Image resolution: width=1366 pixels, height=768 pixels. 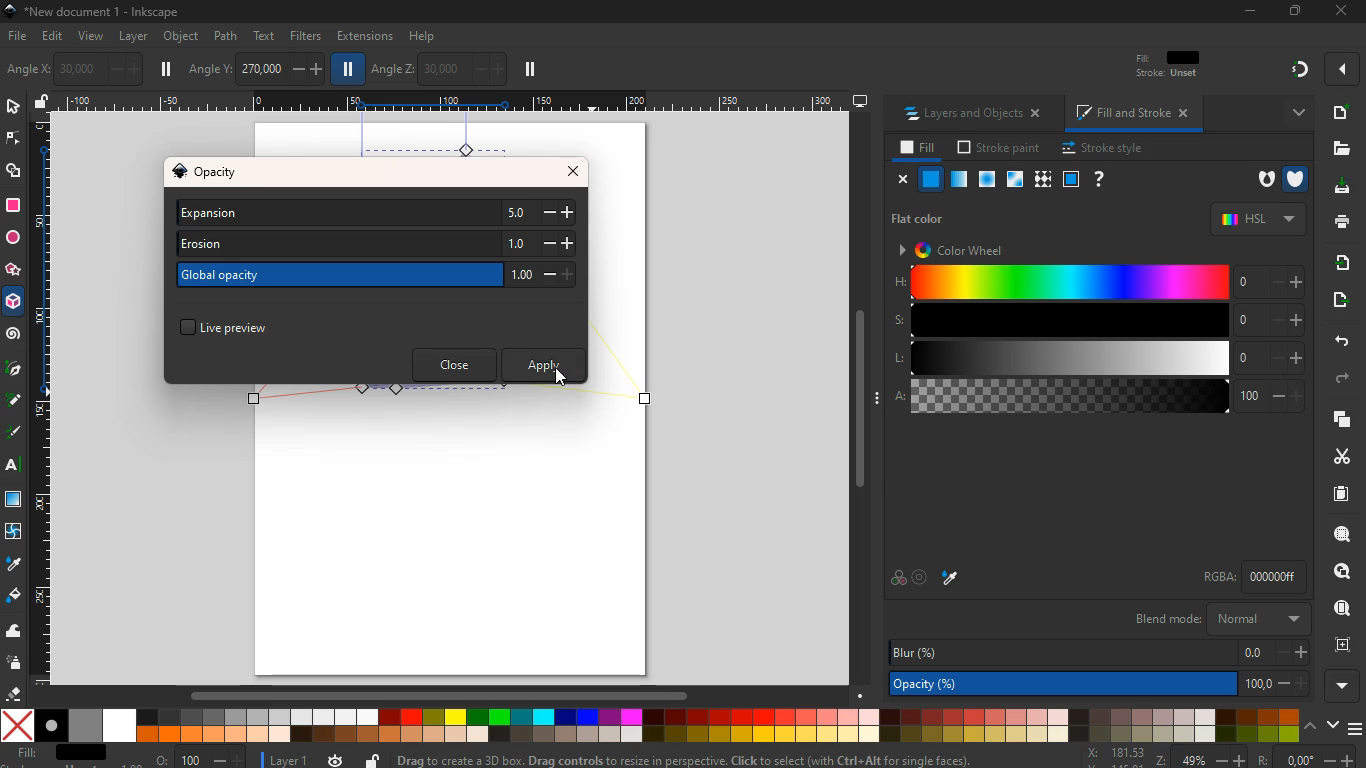 What do you see at coordinates (1124, 756) in the screenshot?
I see `zoom` at bounding box center [1124, 756].